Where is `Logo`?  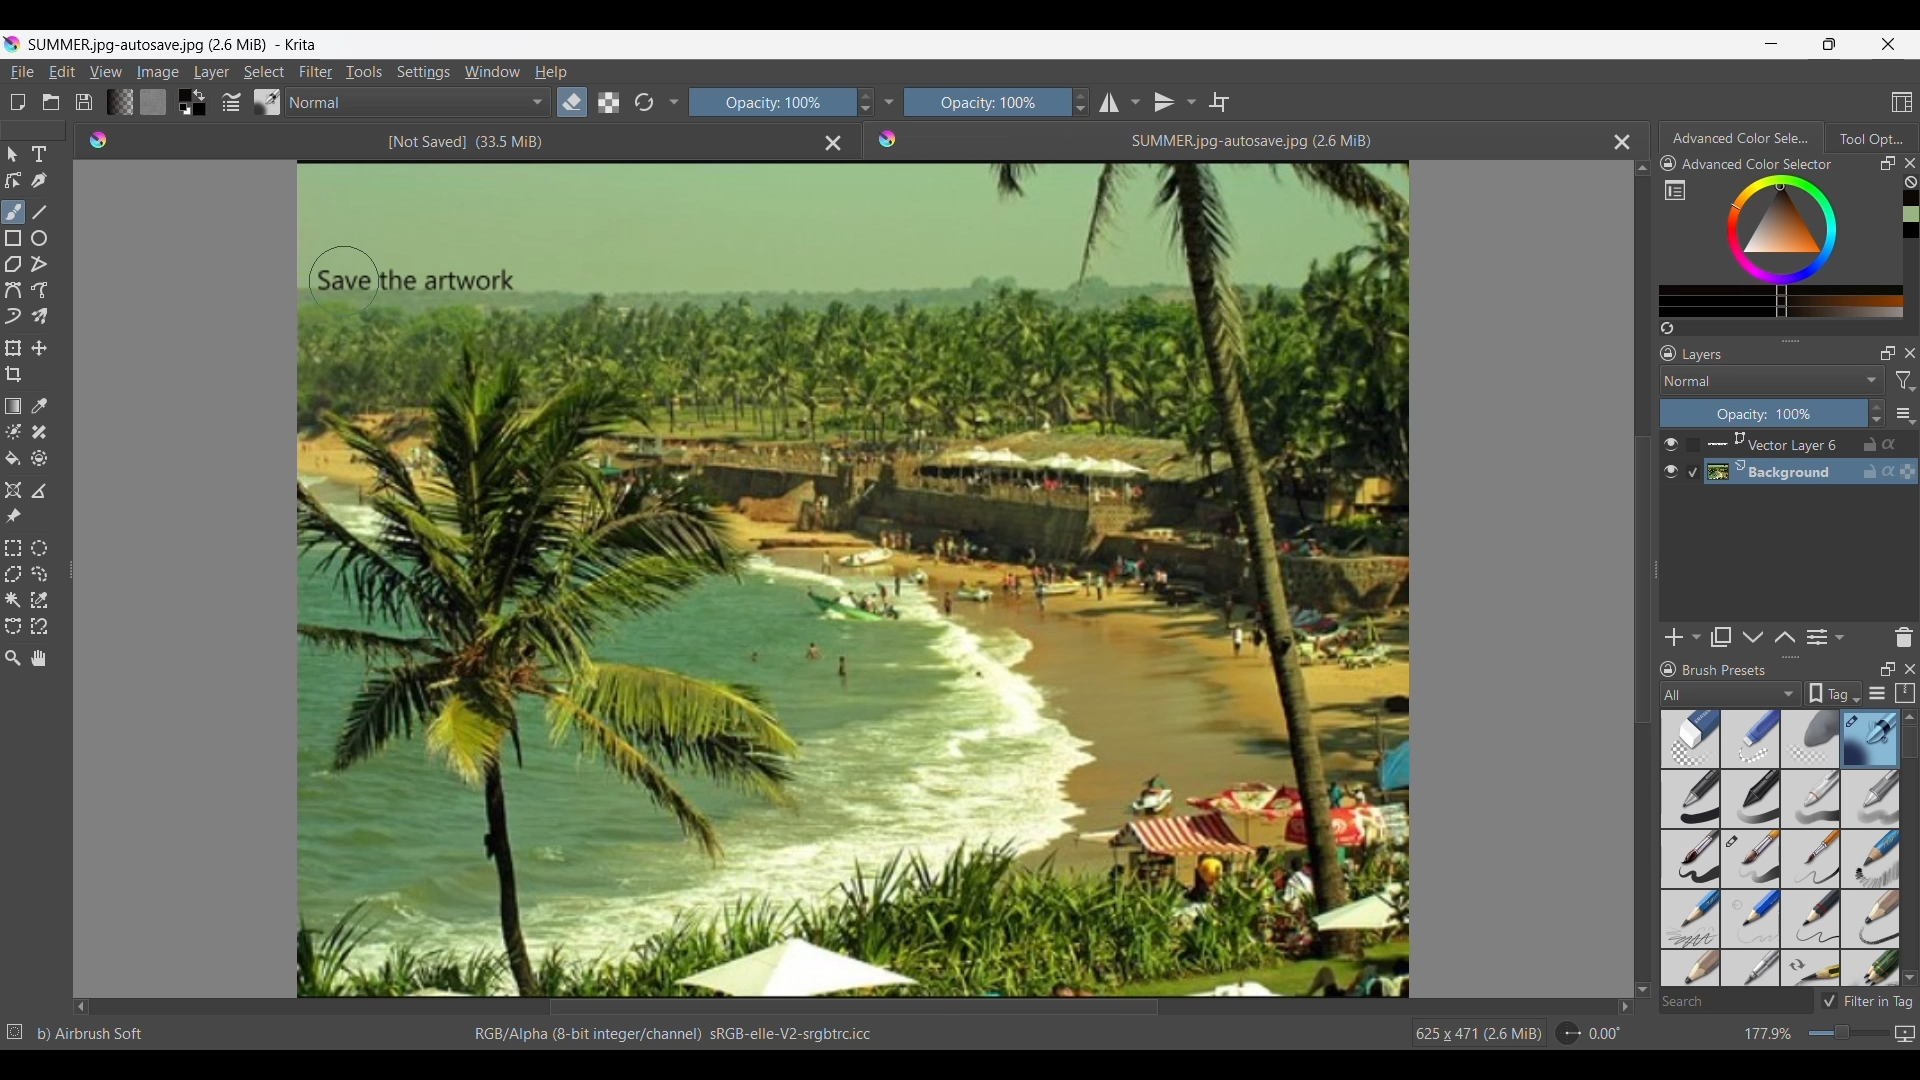 Logo is located at coordinates (889, 139).